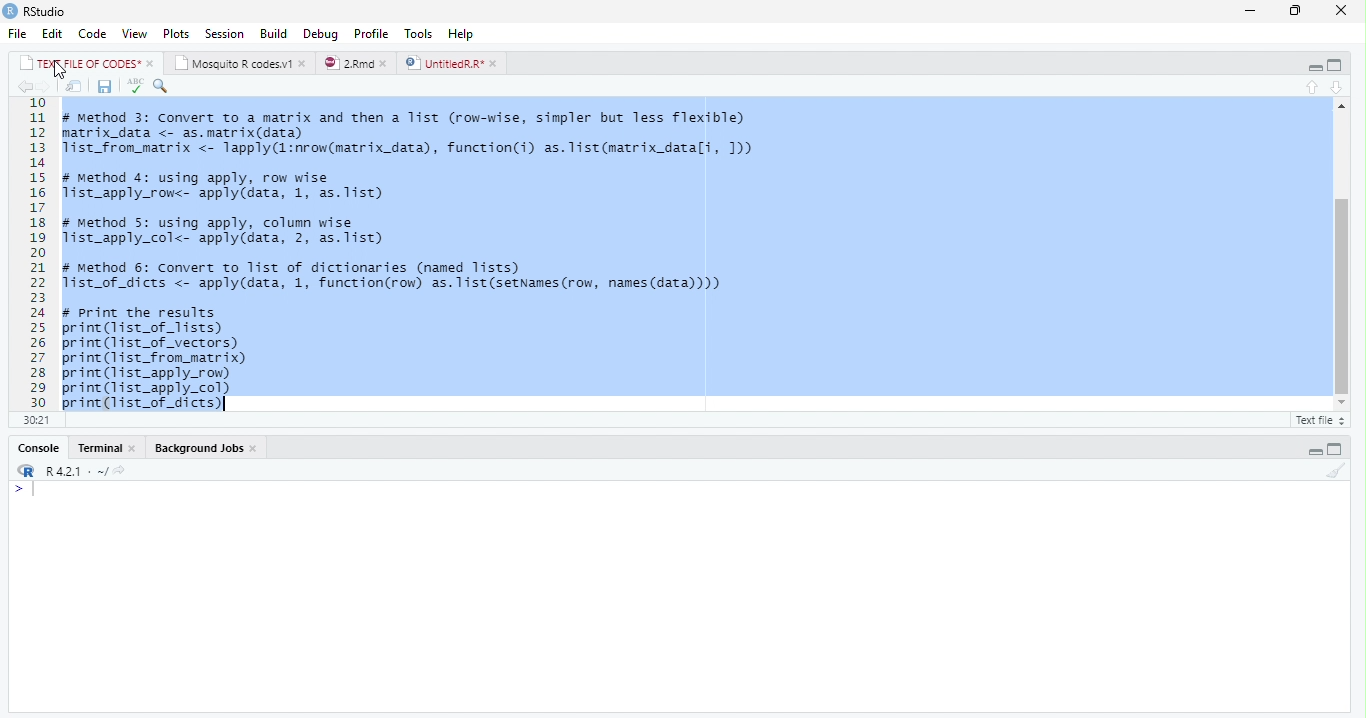 The height and width of the screenshot is (718, 1366). What do you see at coordinates (176, 32) in the screenshot?
I see `Plots` at bounding box center [176, 32].